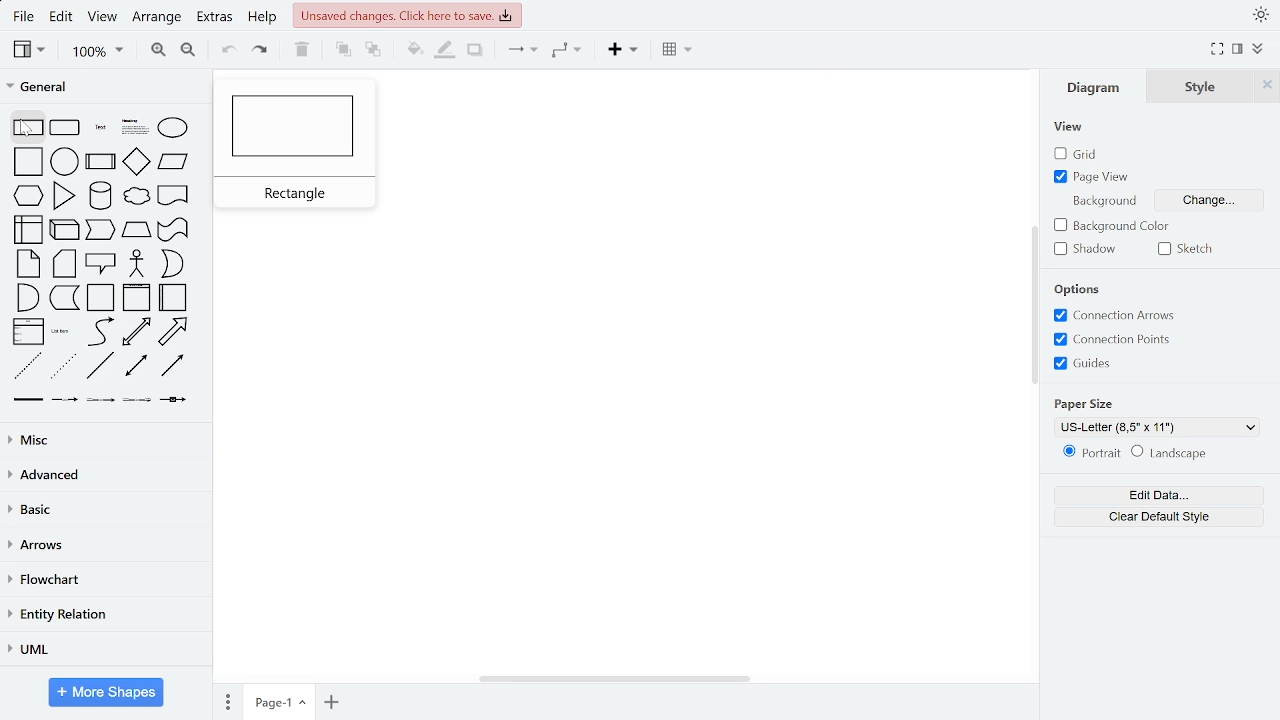 This screenshot has height=720, width=1280. What do you see at coordinates (97, 53) in the screenshot?
I see `zoom` at bounding box center [97, 53].